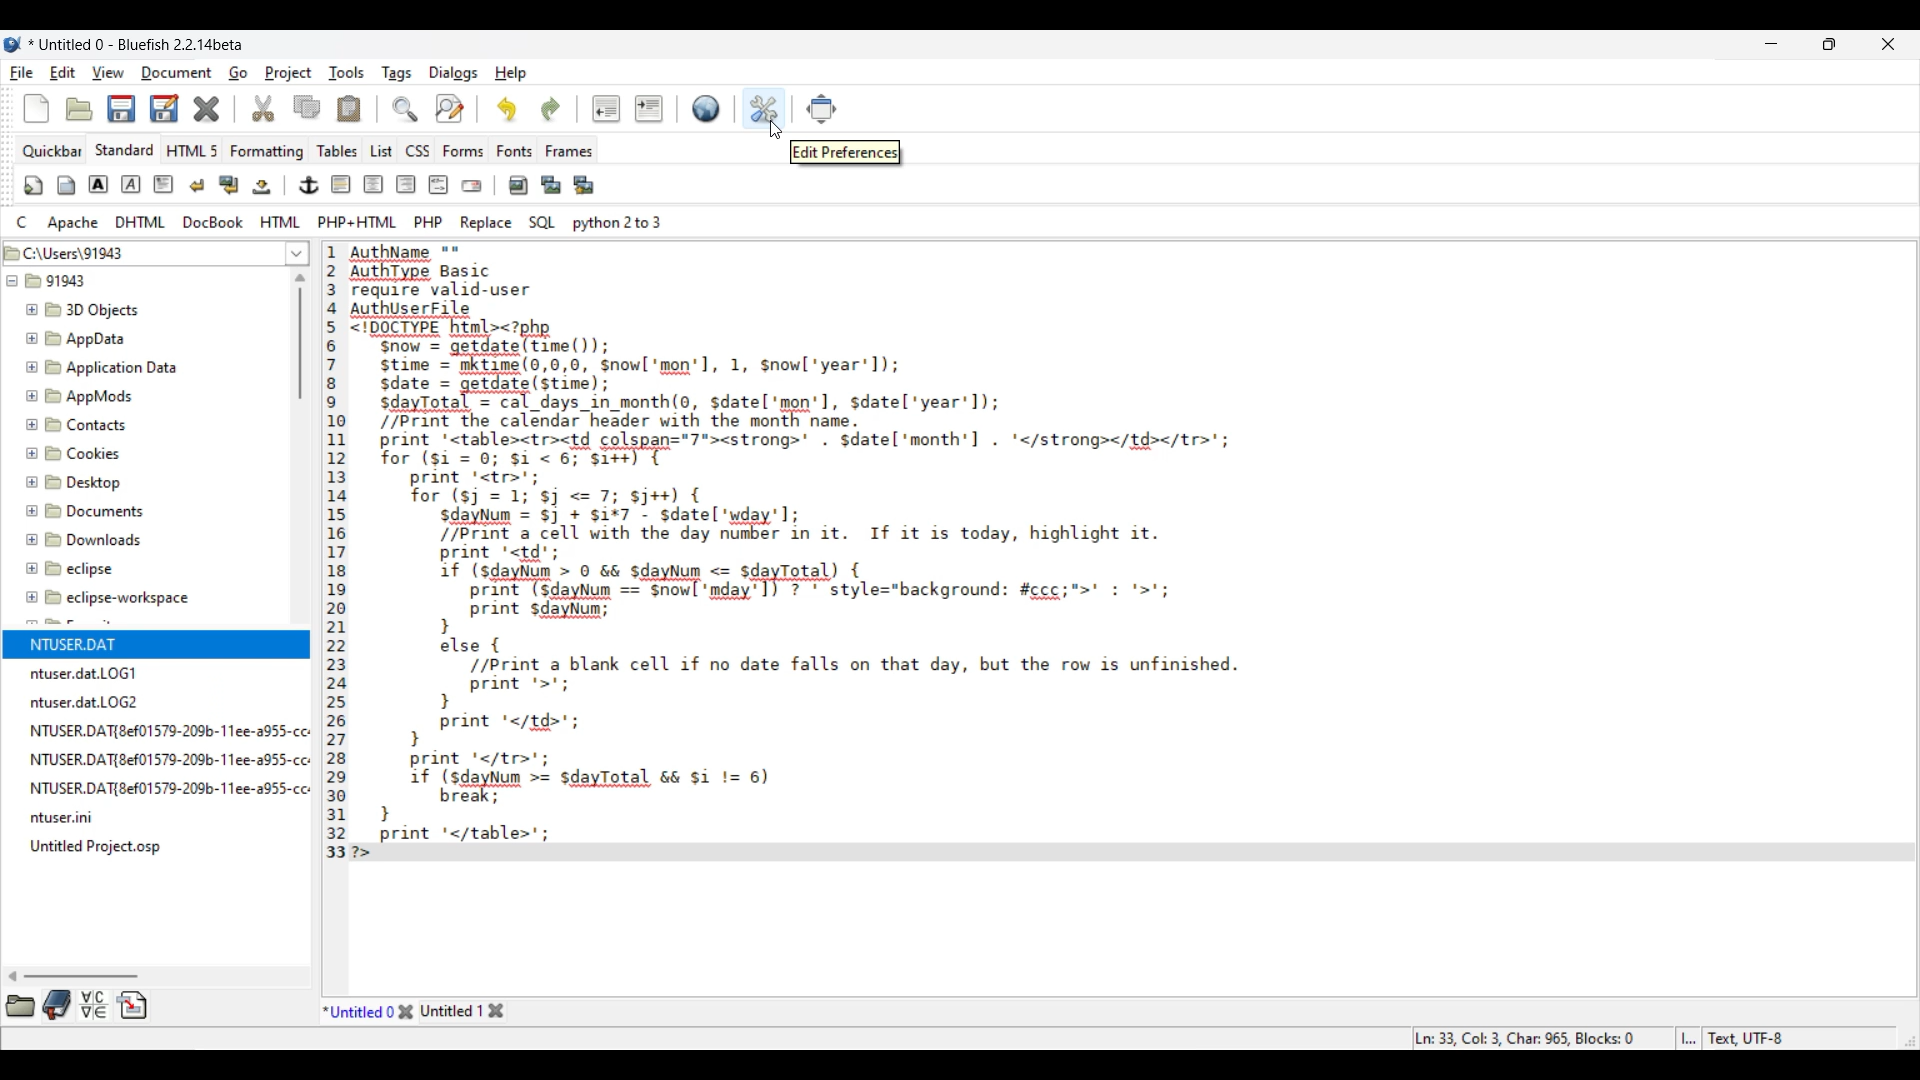 This screenshot has height=1080, width=1920. Describe the element at coordinates (177, 73) in the screenshot. I see `Document menu` at that location.